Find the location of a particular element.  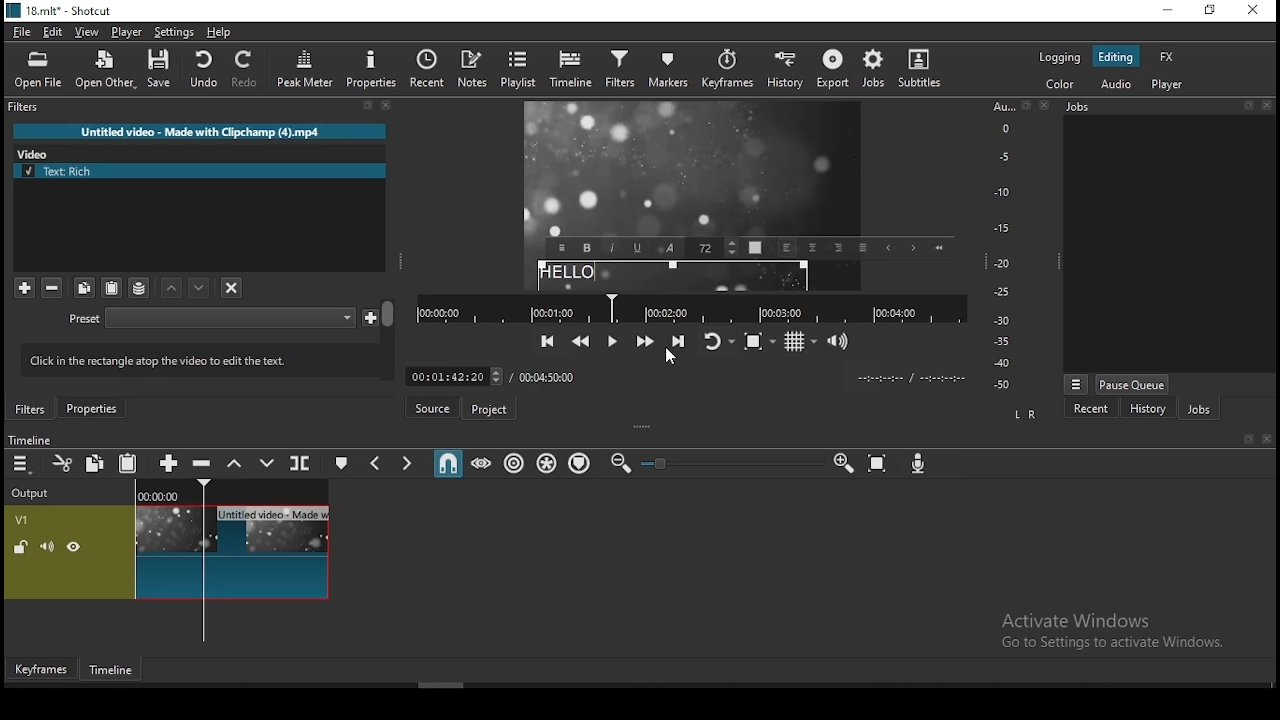

Preset is located at coordinates (85, 320).